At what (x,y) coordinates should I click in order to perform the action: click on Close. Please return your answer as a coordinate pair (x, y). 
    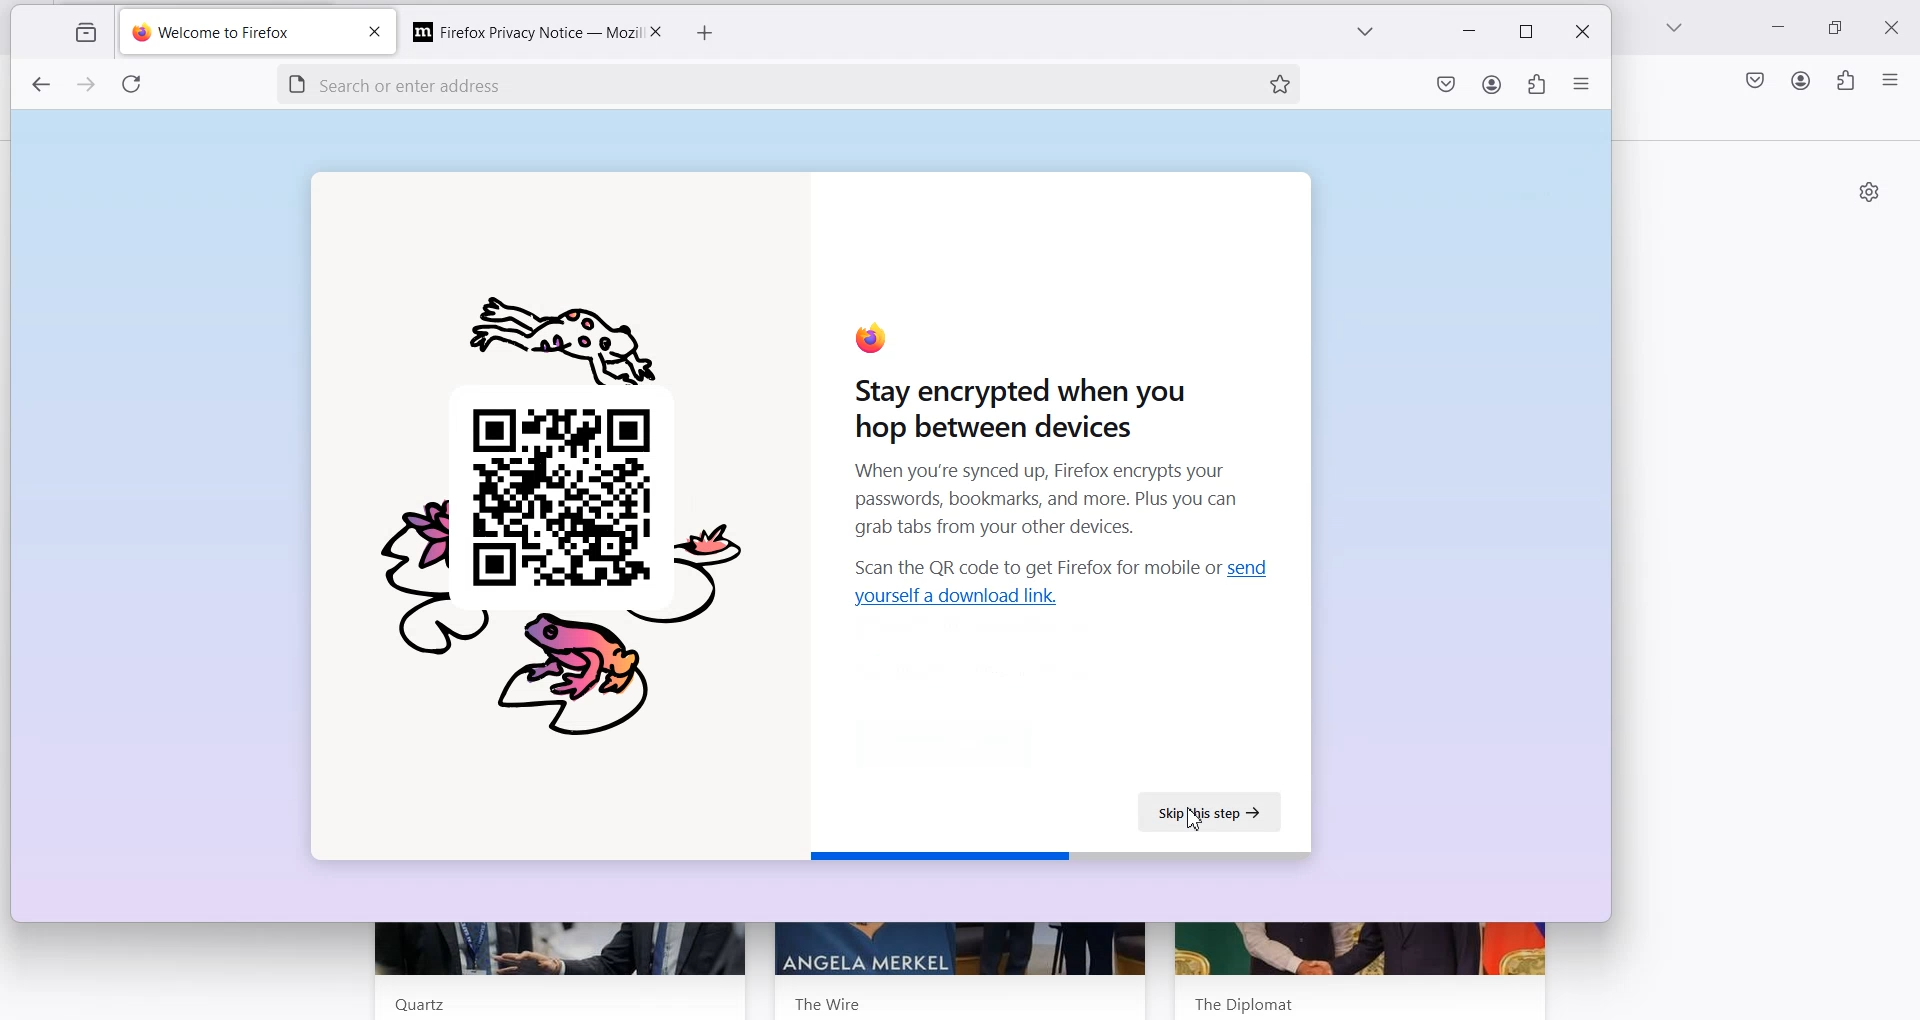
    Looking at the image, I should click on (654, 31).